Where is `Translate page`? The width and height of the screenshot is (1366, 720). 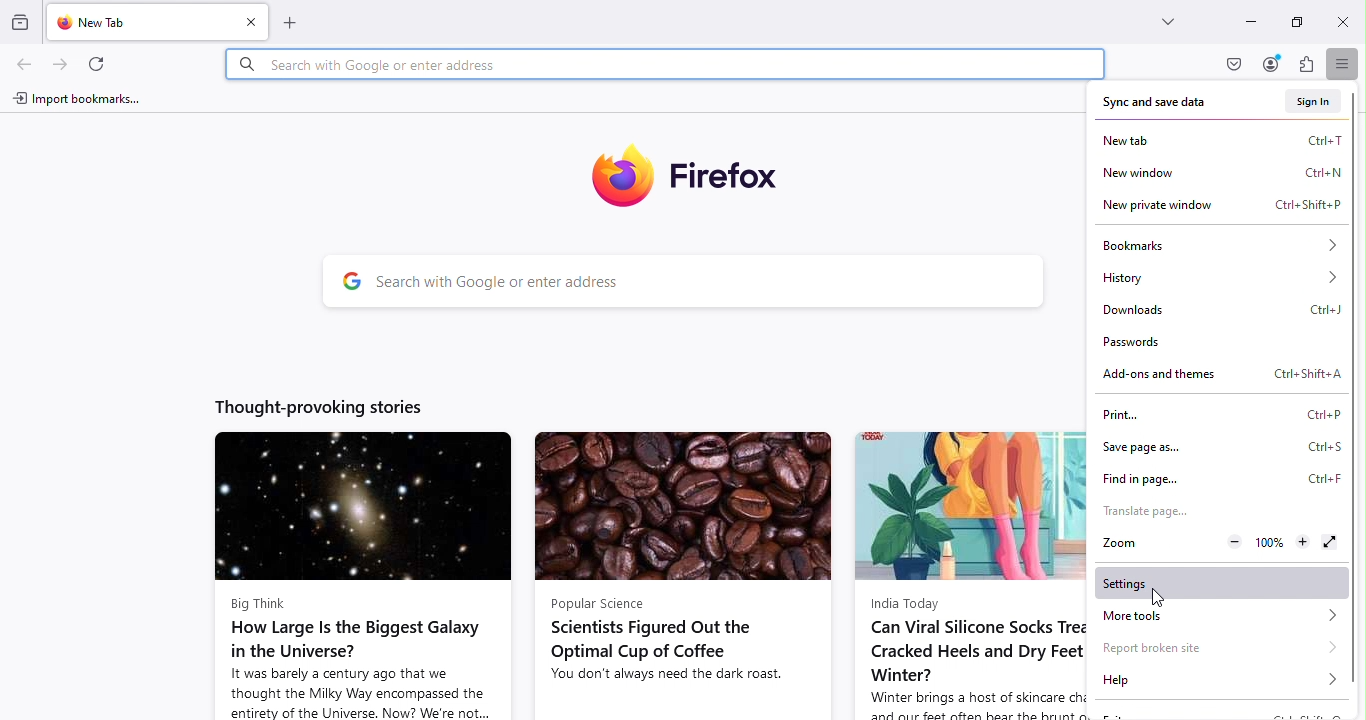
Translate page is located at coordinates (1143, 512).